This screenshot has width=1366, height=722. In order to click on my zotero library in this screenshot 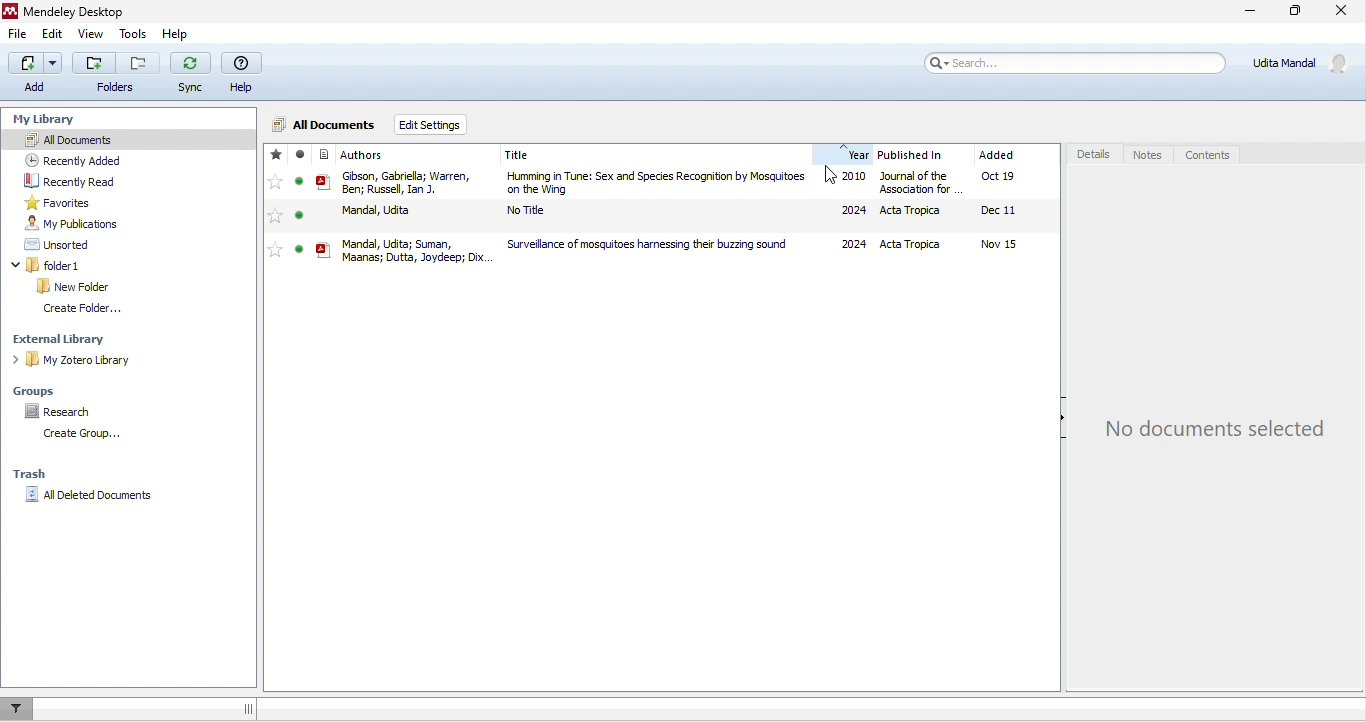, I will do `click(78, 360)`.